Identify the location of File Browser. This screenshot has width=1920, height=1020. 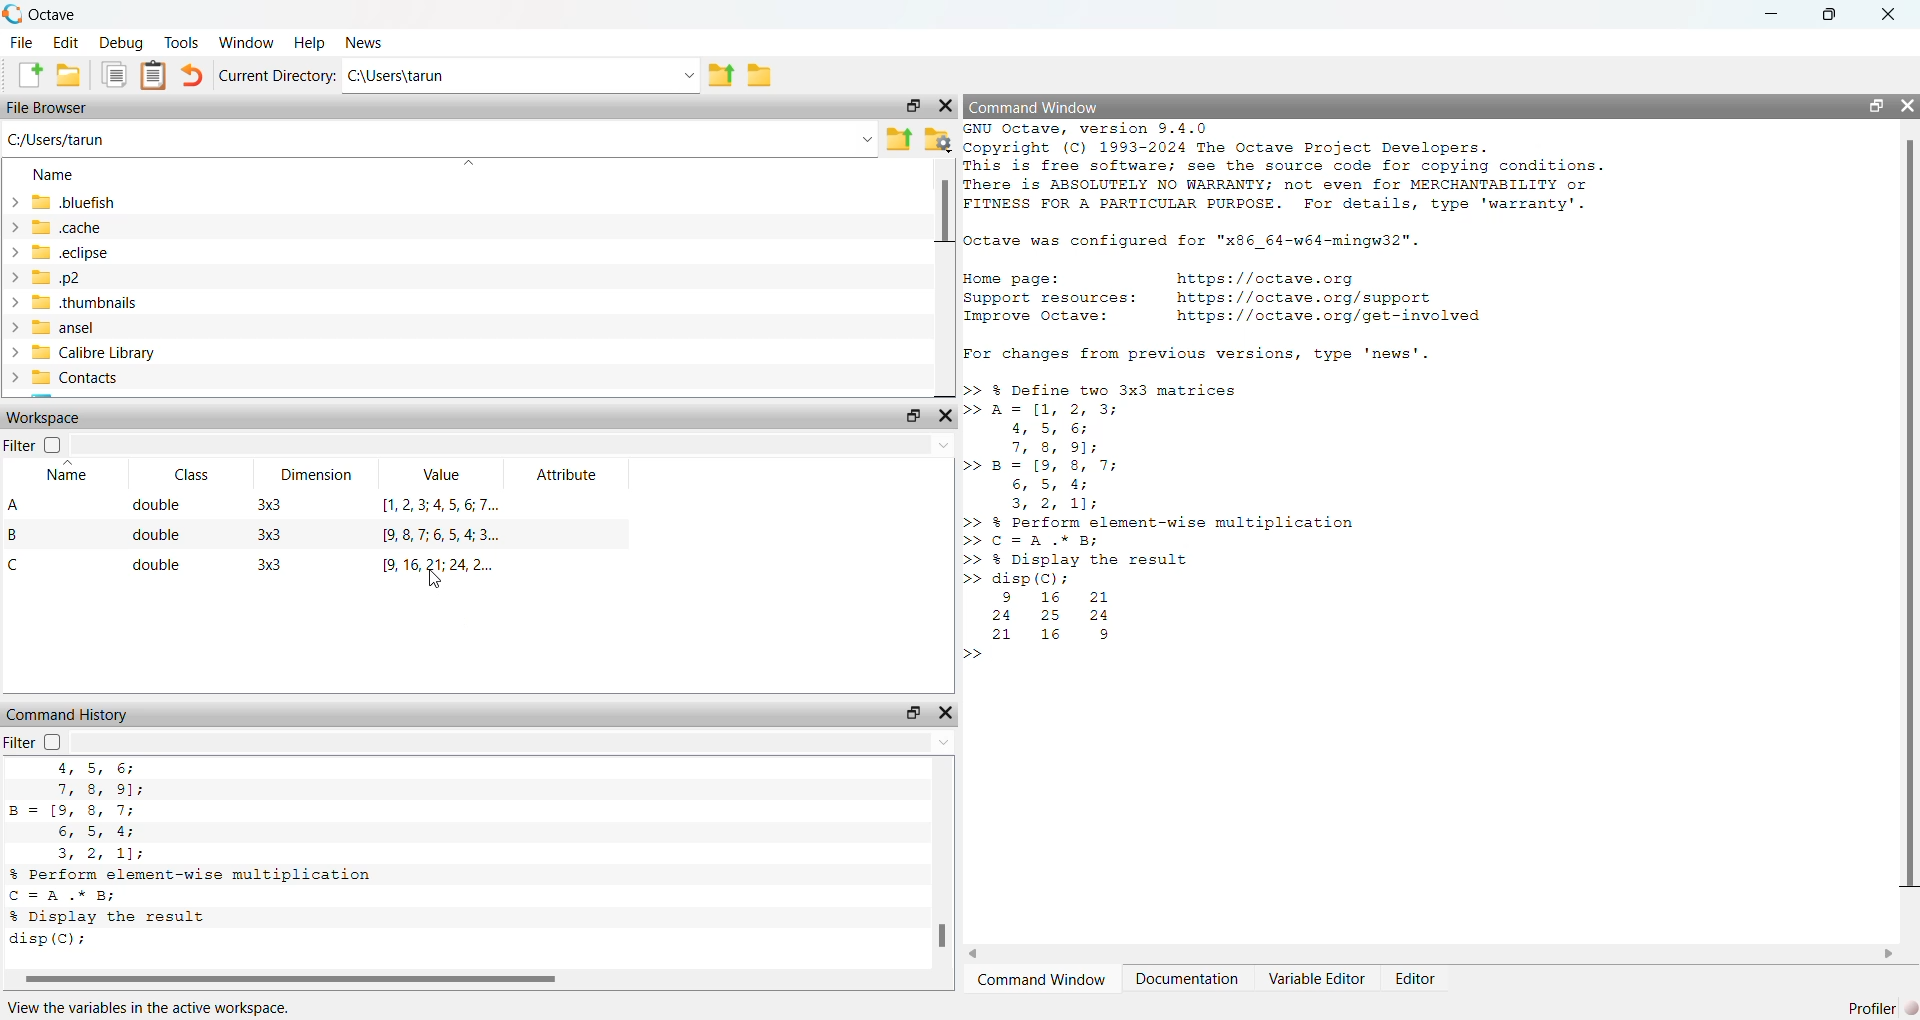
(49, 109).